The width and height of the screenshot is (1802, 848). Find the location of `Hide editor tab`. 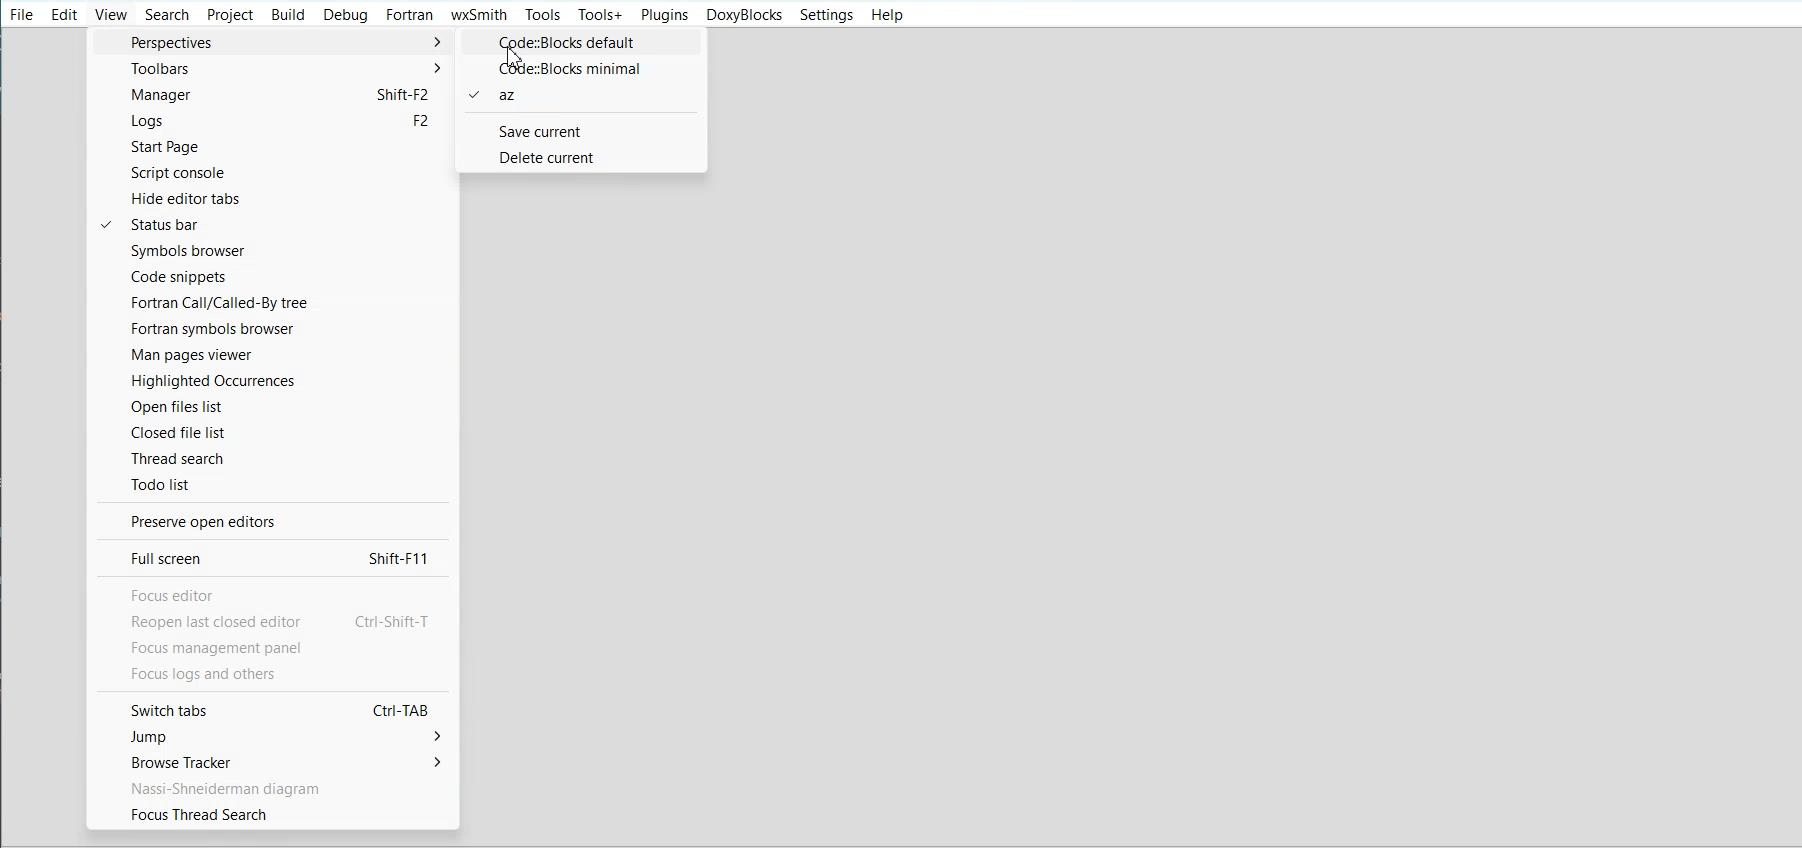

Hide editor tab is located at coordinates (275, 198).